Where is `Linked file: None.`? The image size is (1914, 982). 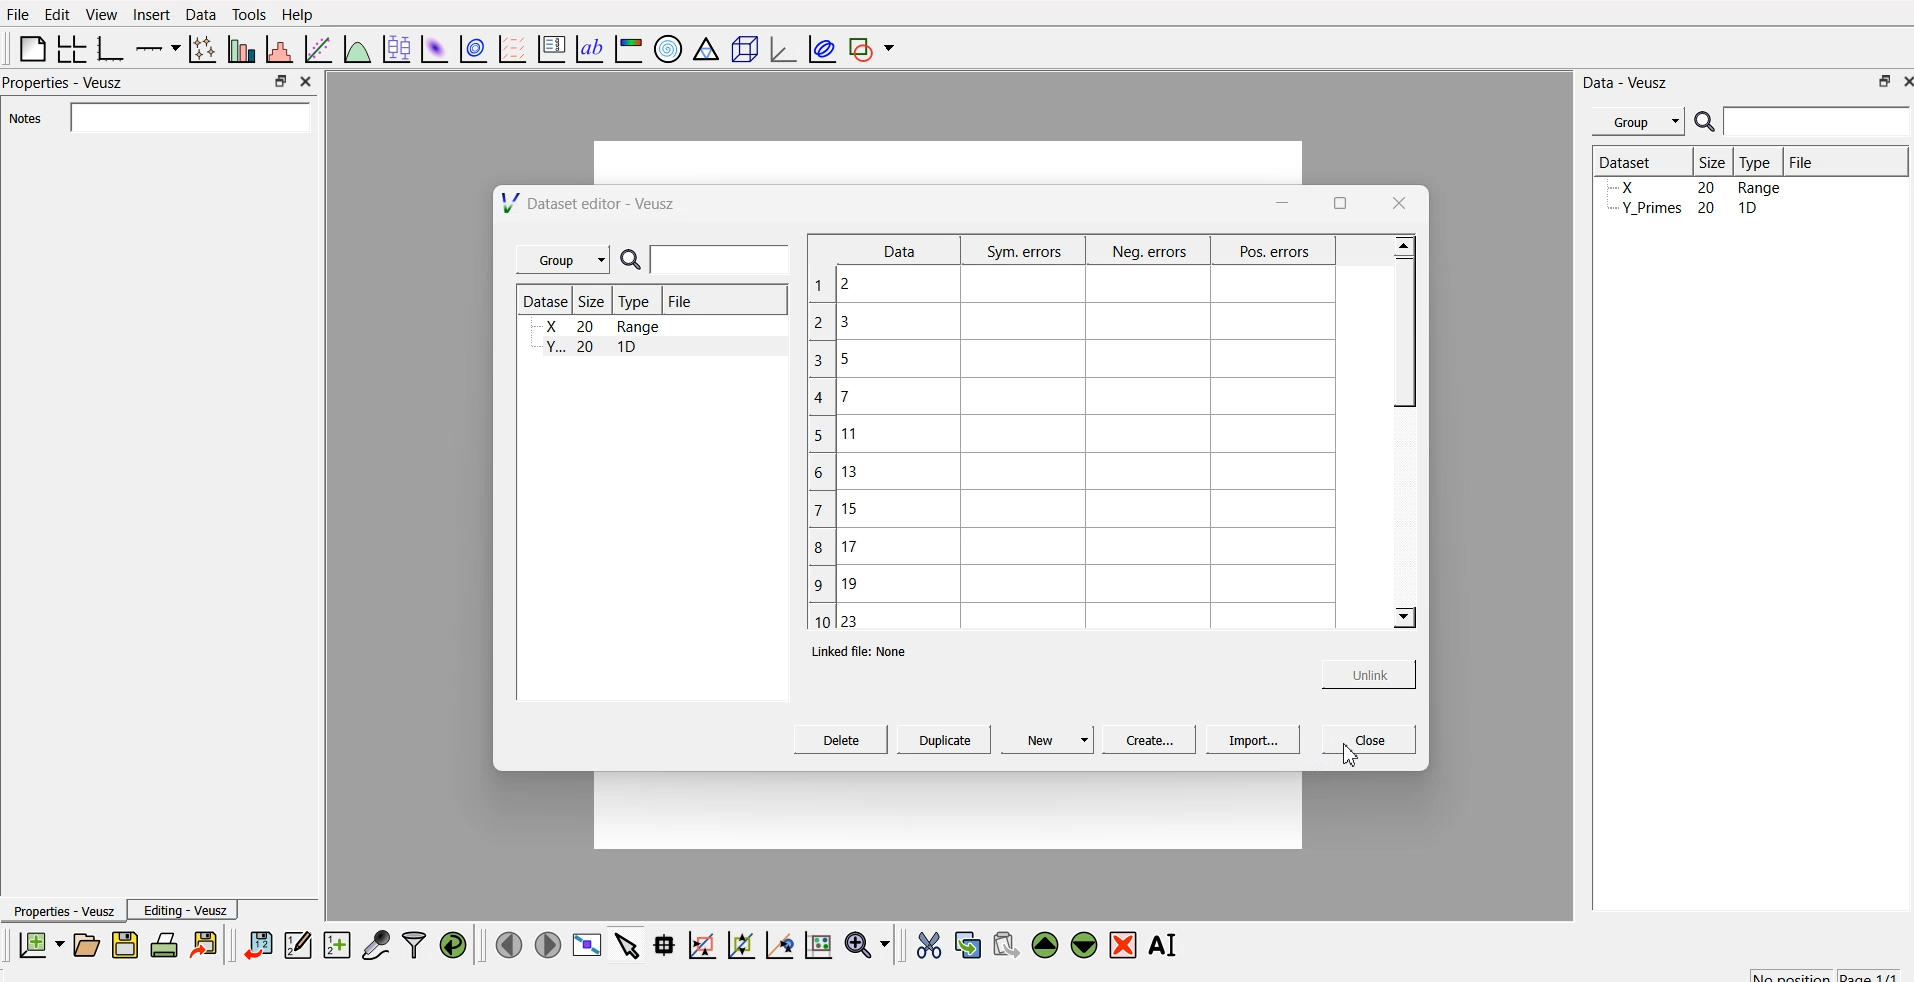 Linked file: None. is located at coordinates (867, 649).